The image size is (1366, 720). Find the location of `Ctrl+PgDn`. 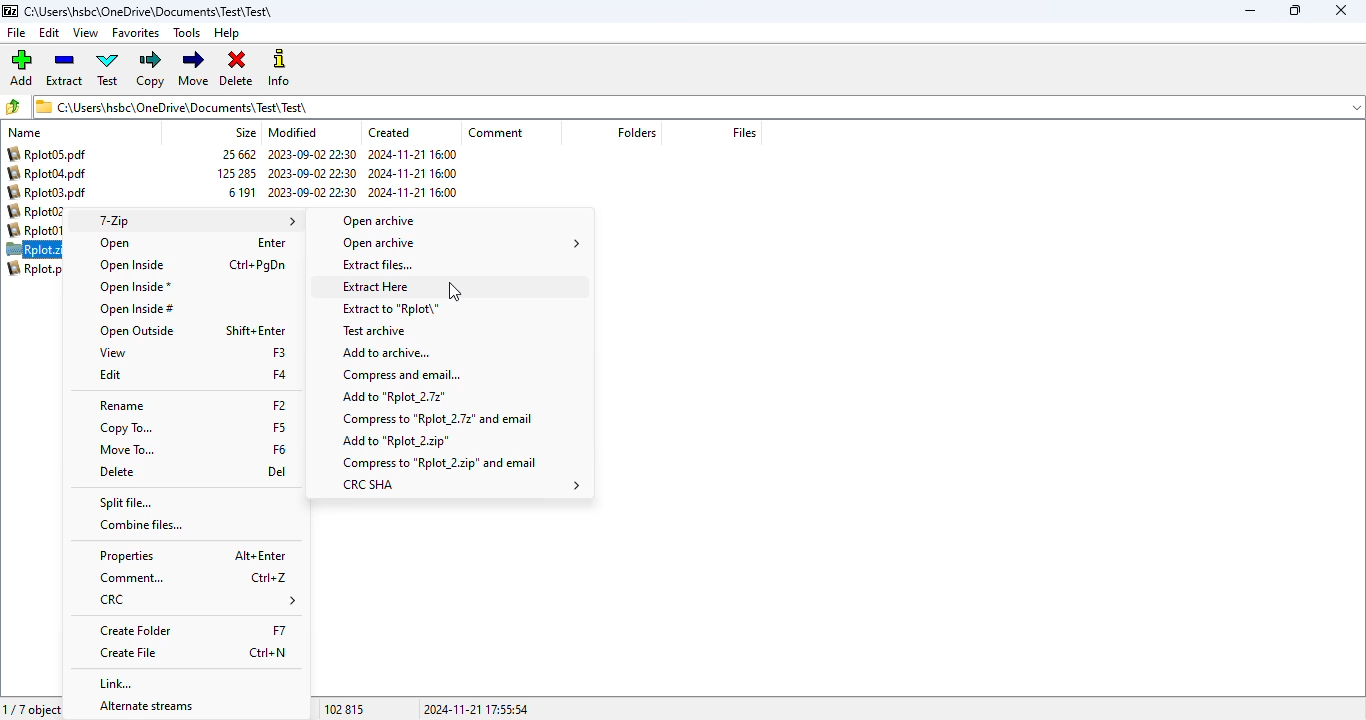

Ctrl+PgDn is located at coordinates (258, 265).